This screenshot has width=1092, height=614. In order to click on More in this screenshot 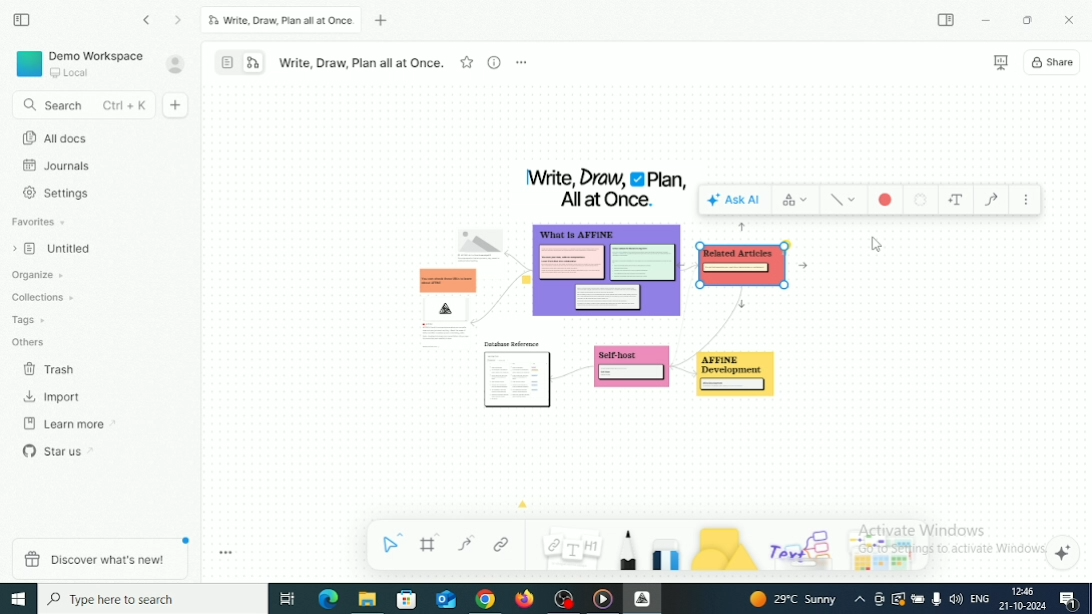, I will do `click(521, 62)`.